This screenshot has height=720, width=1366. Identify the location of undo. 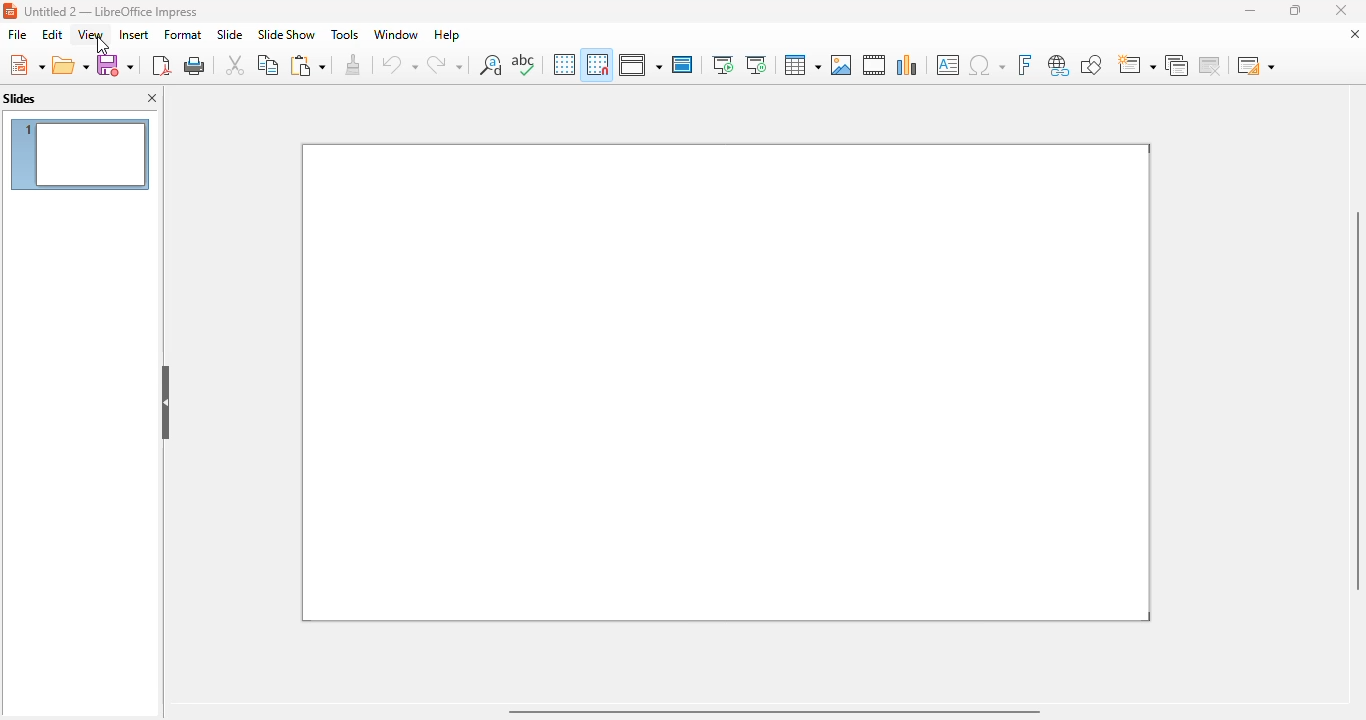
(398, 65).